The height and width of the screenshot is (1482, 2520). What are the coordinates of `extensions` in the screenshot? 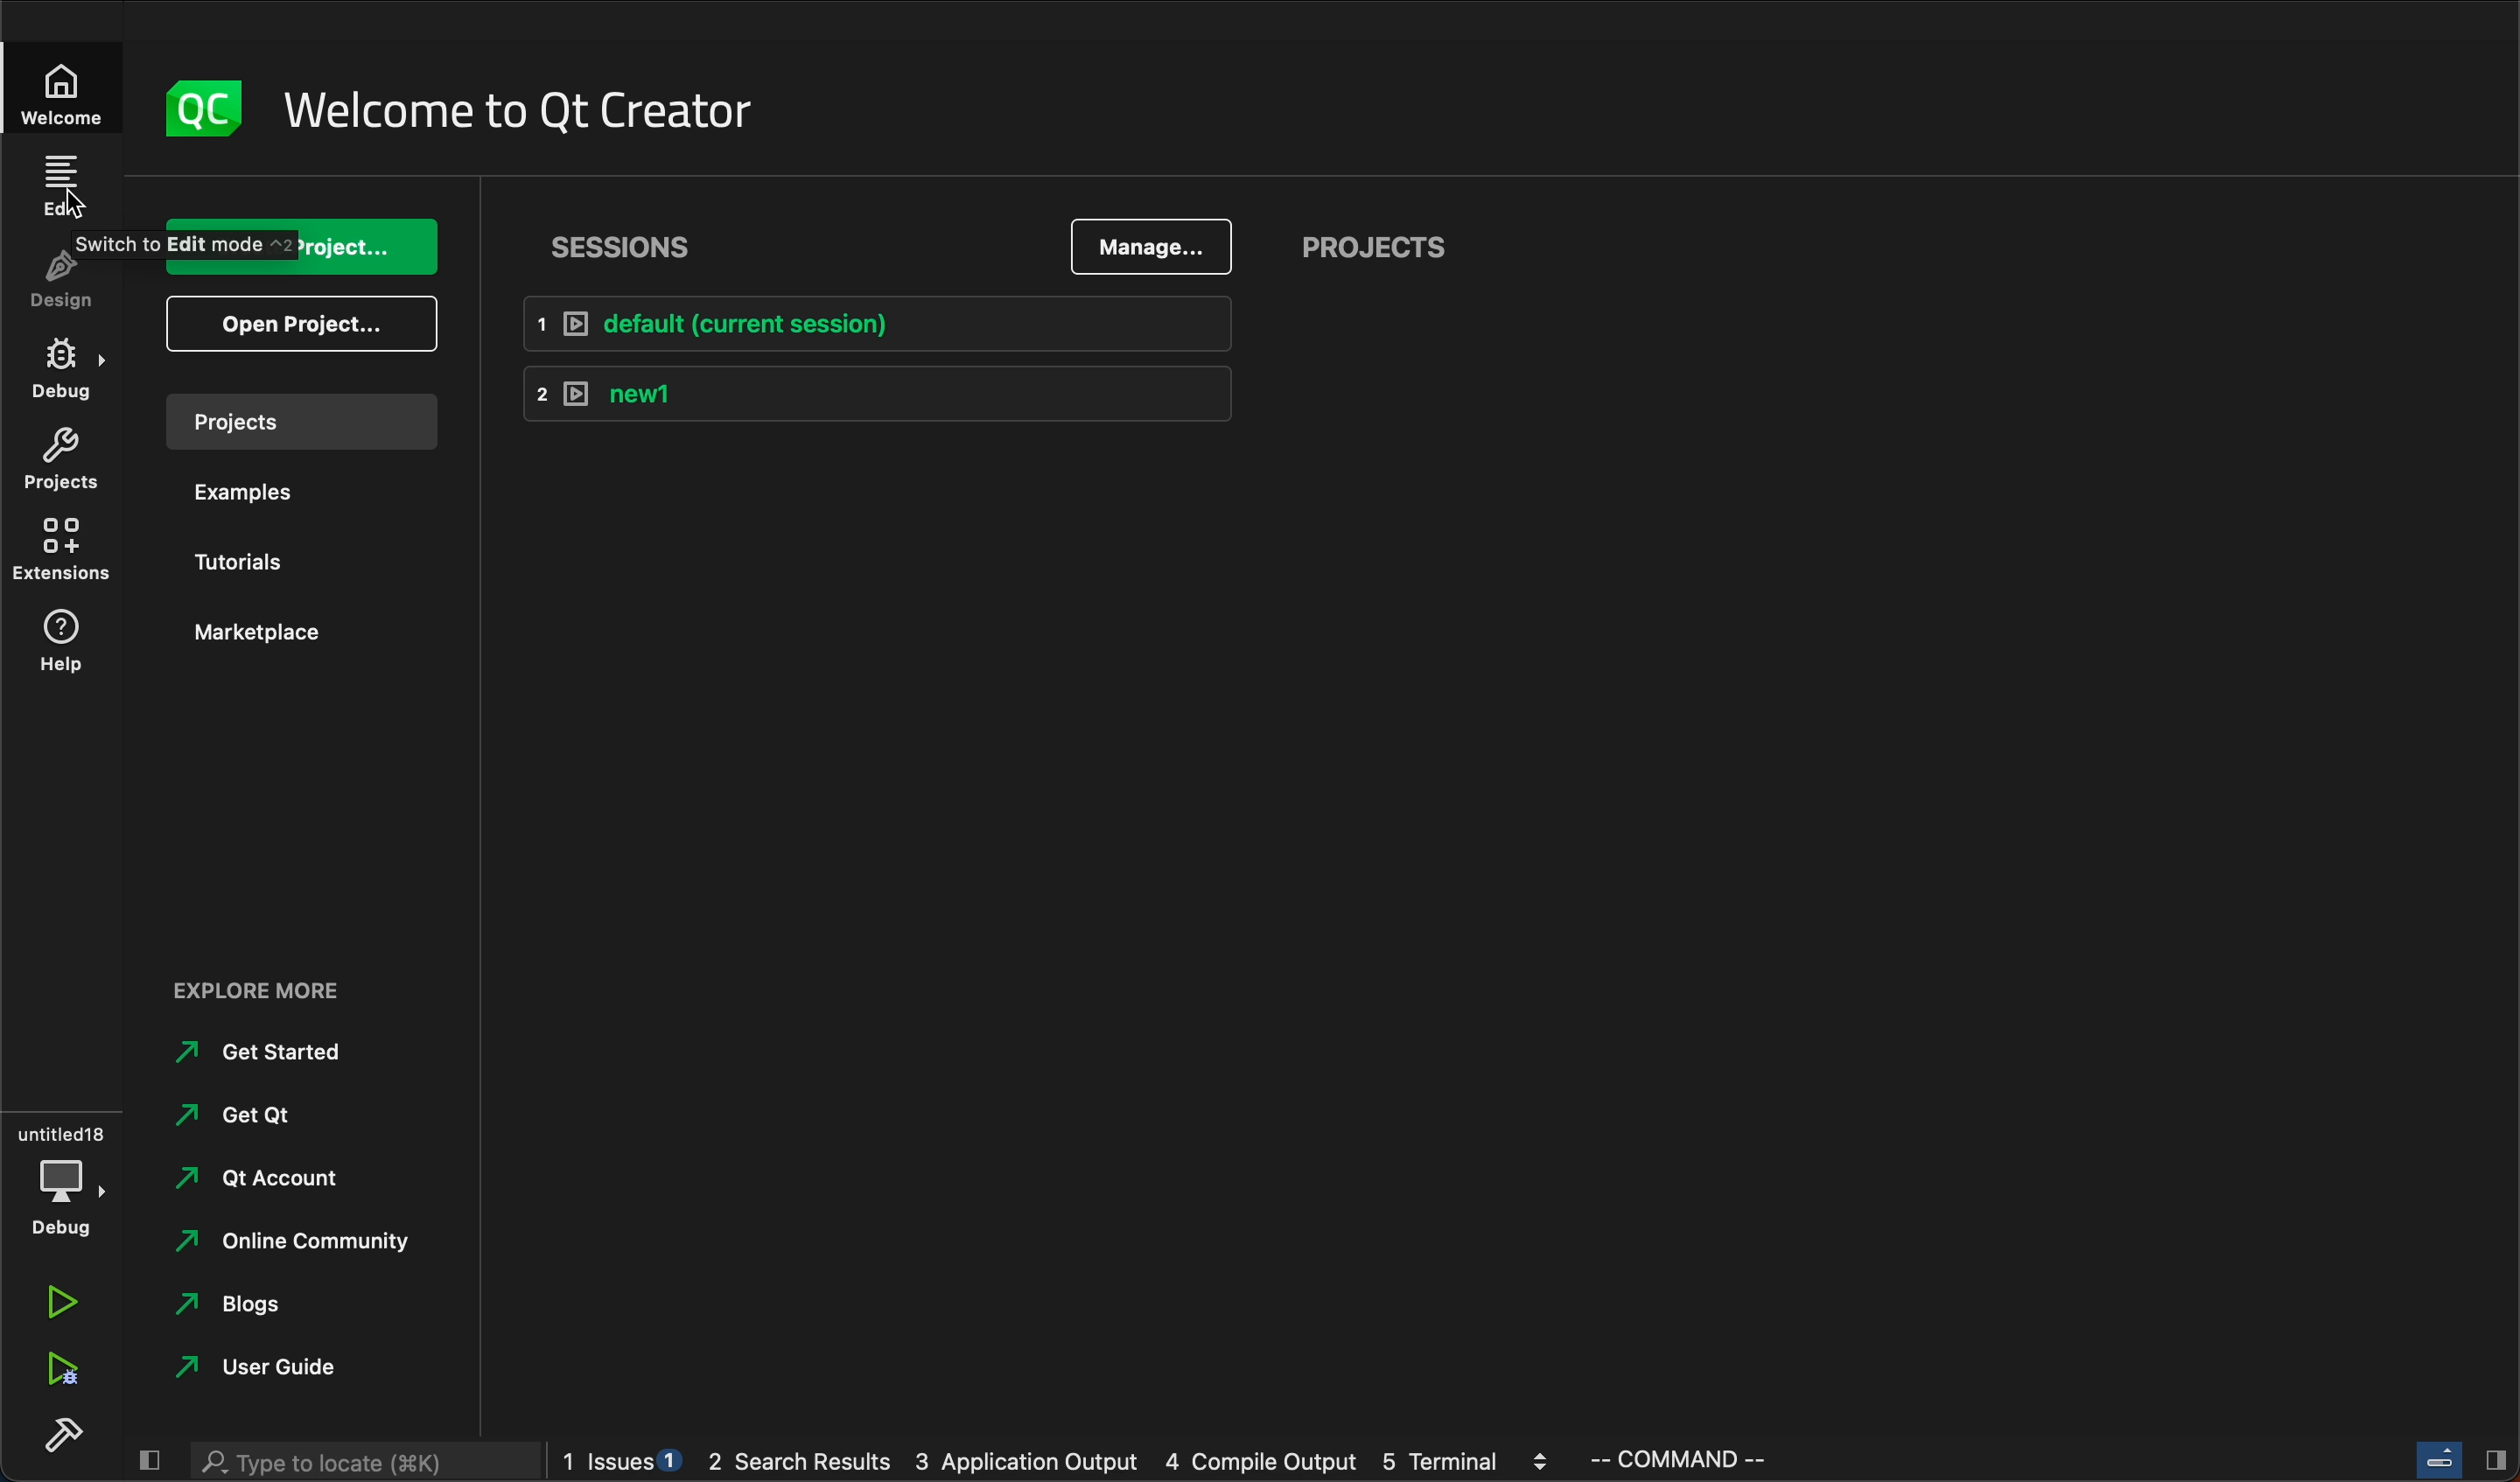 It's located at (62, 545).